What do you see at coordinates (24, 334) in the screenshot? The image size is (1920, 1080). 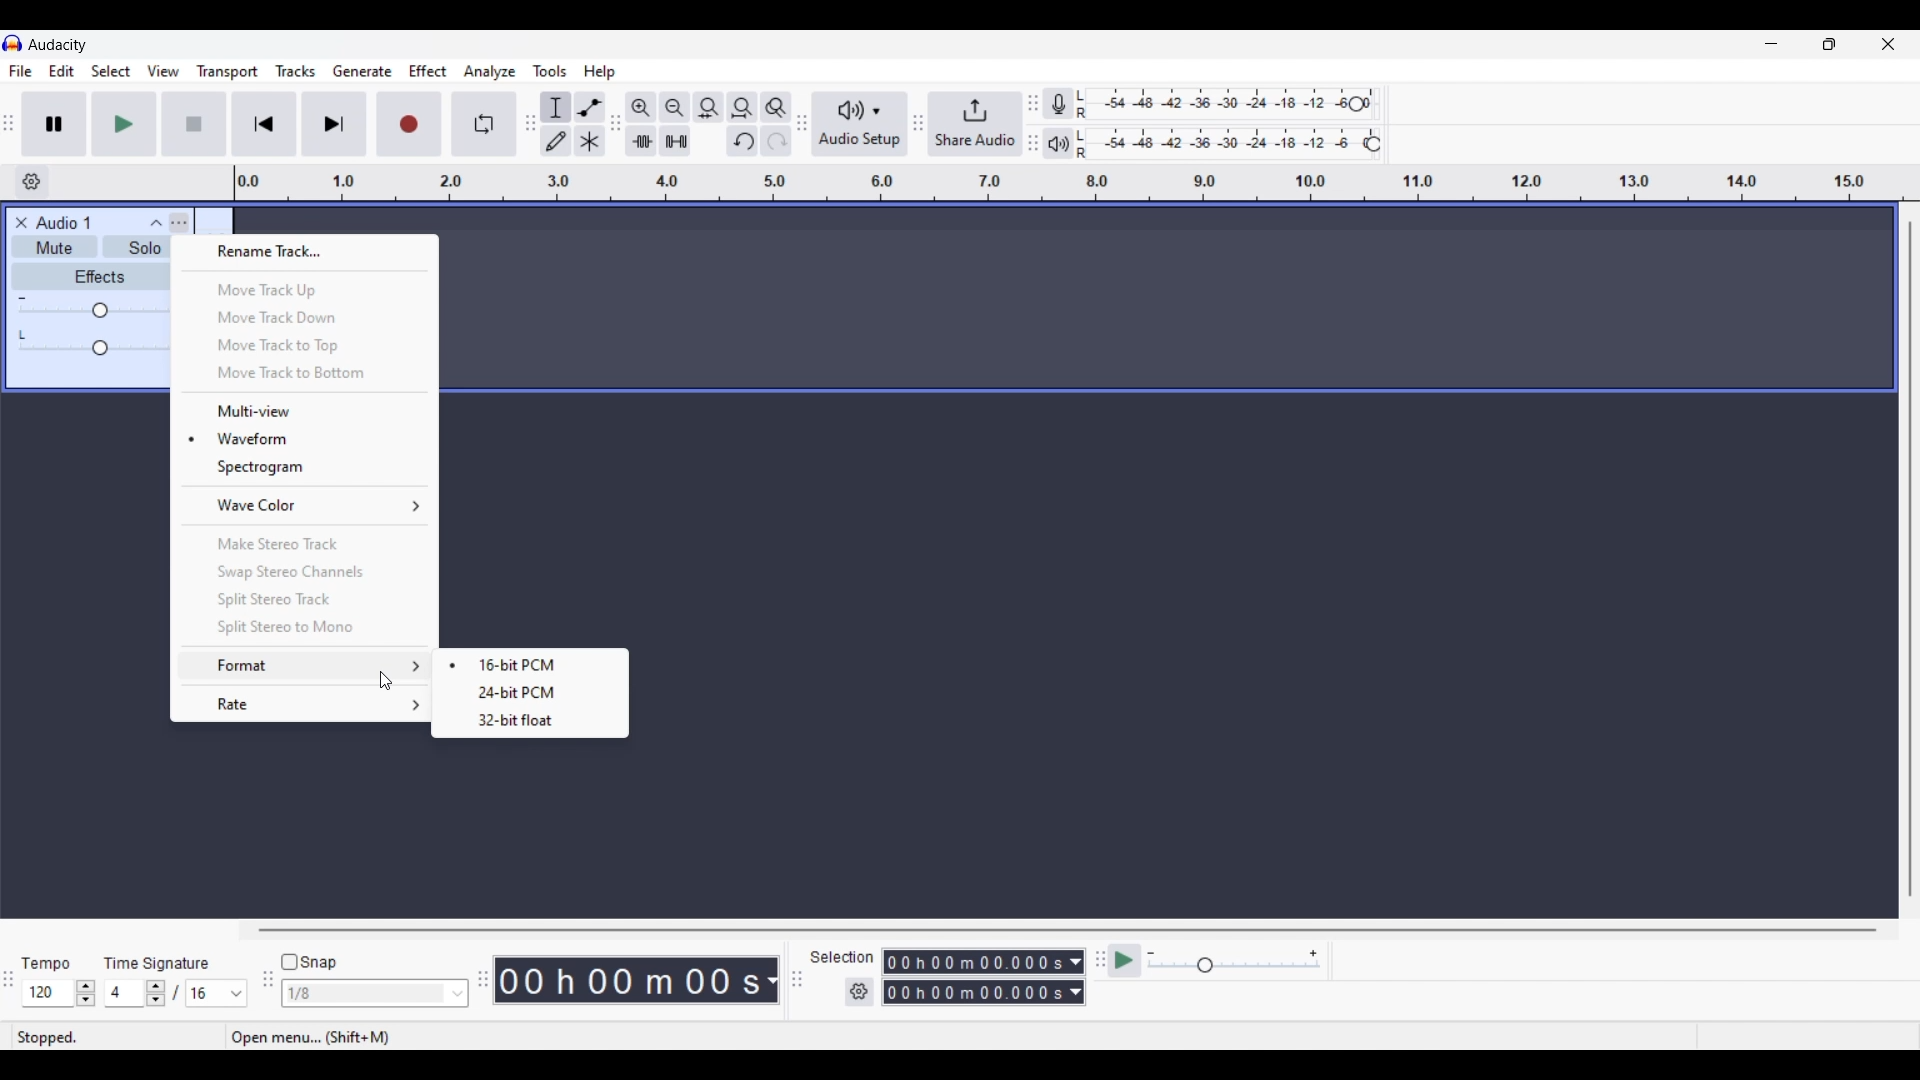 I see `L` at bounding box center [24, 334].